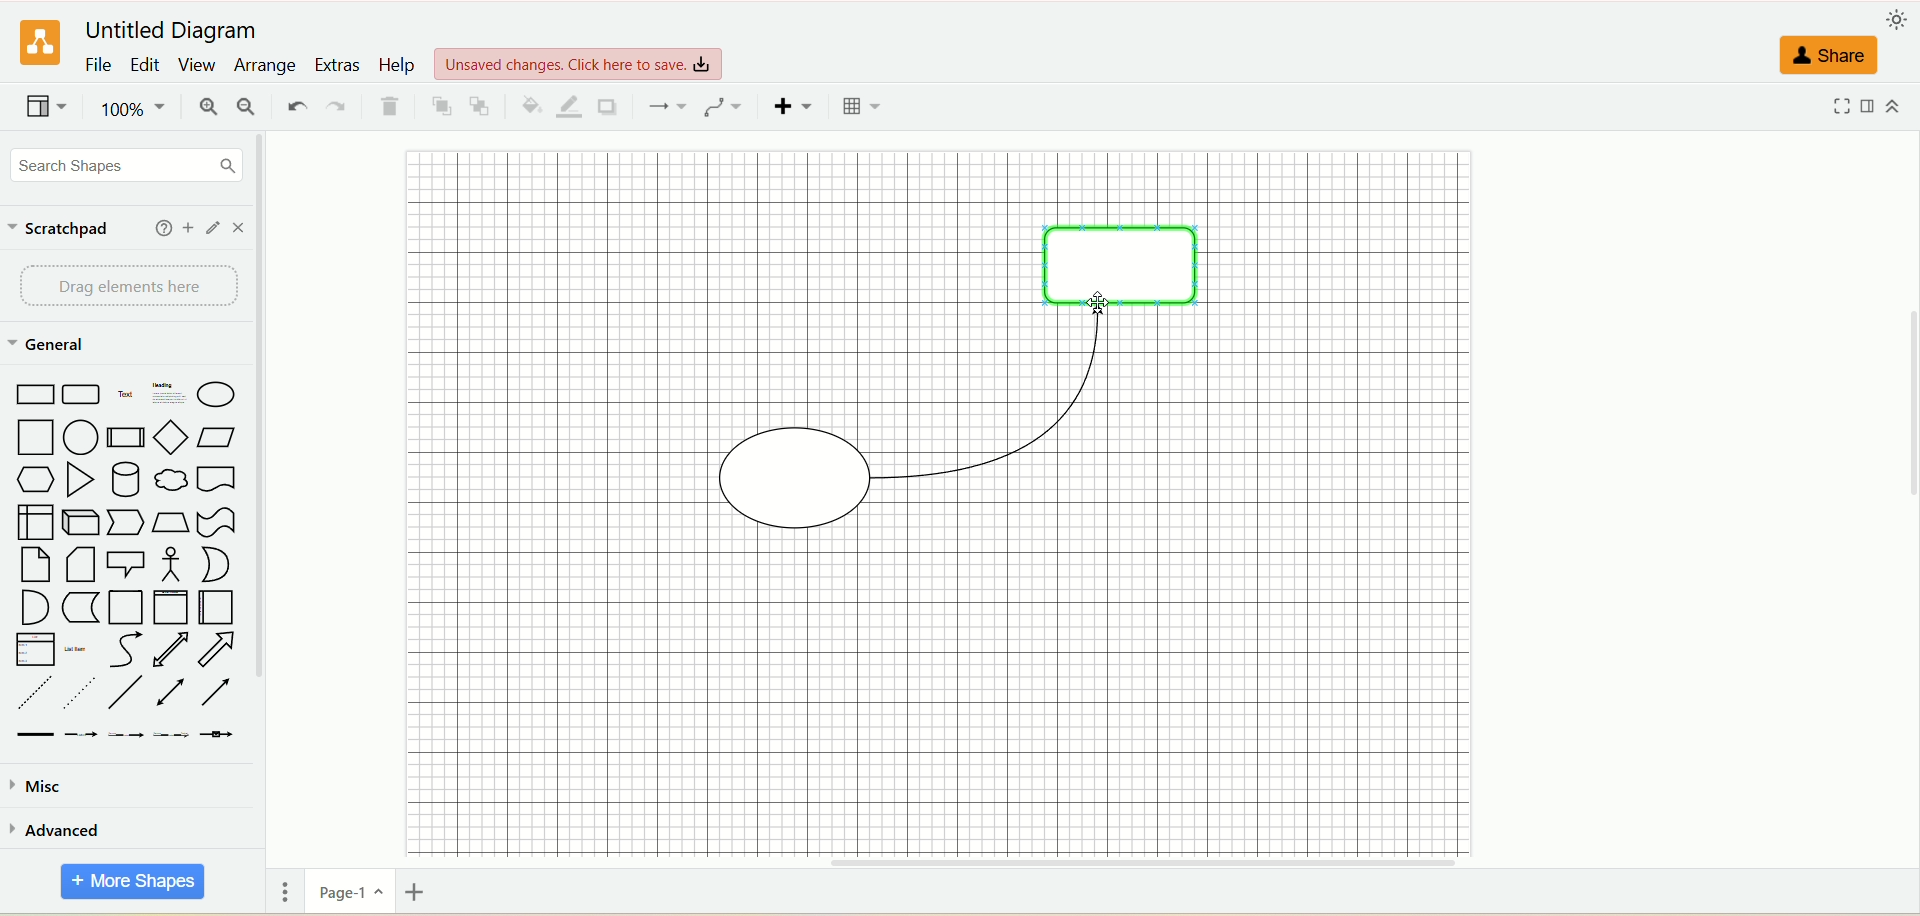 The width and height of the screenshot is (1920, 916). I want to click on view, so click(199, 65).